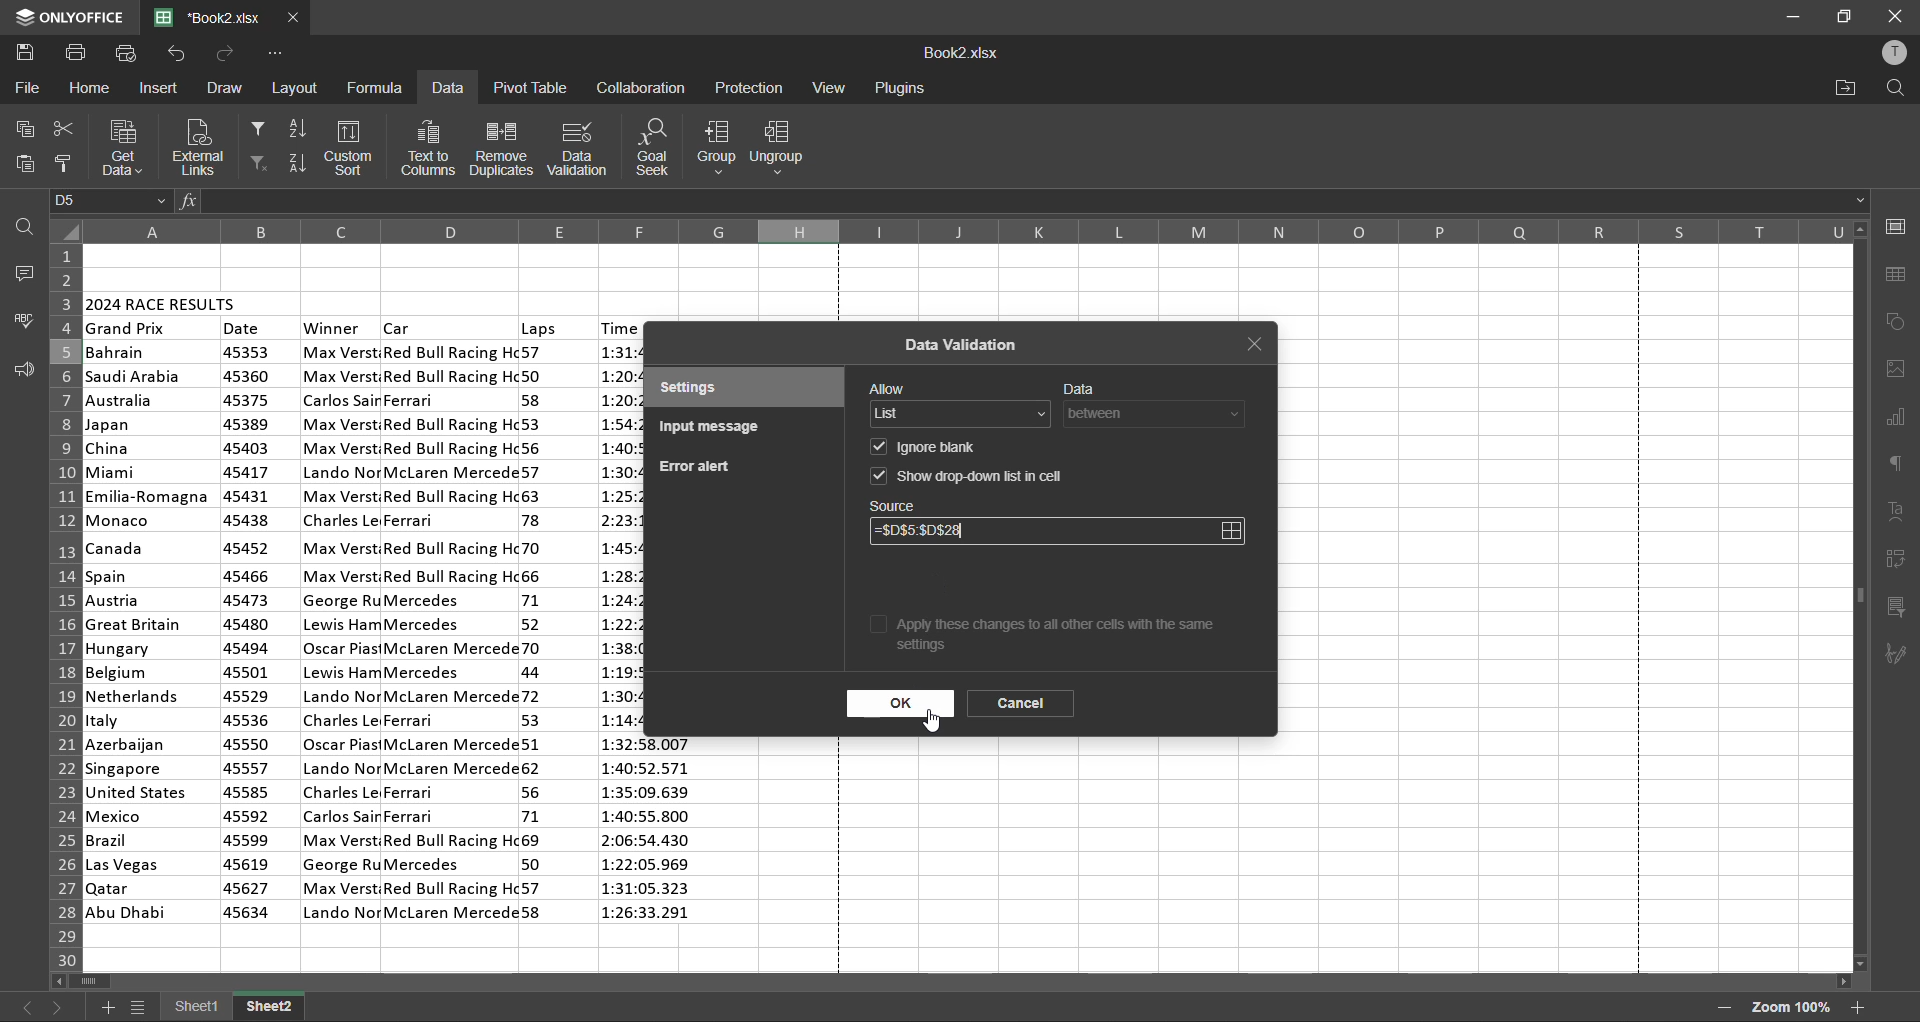  I want to click on zoom out, so click(1722, 1008).